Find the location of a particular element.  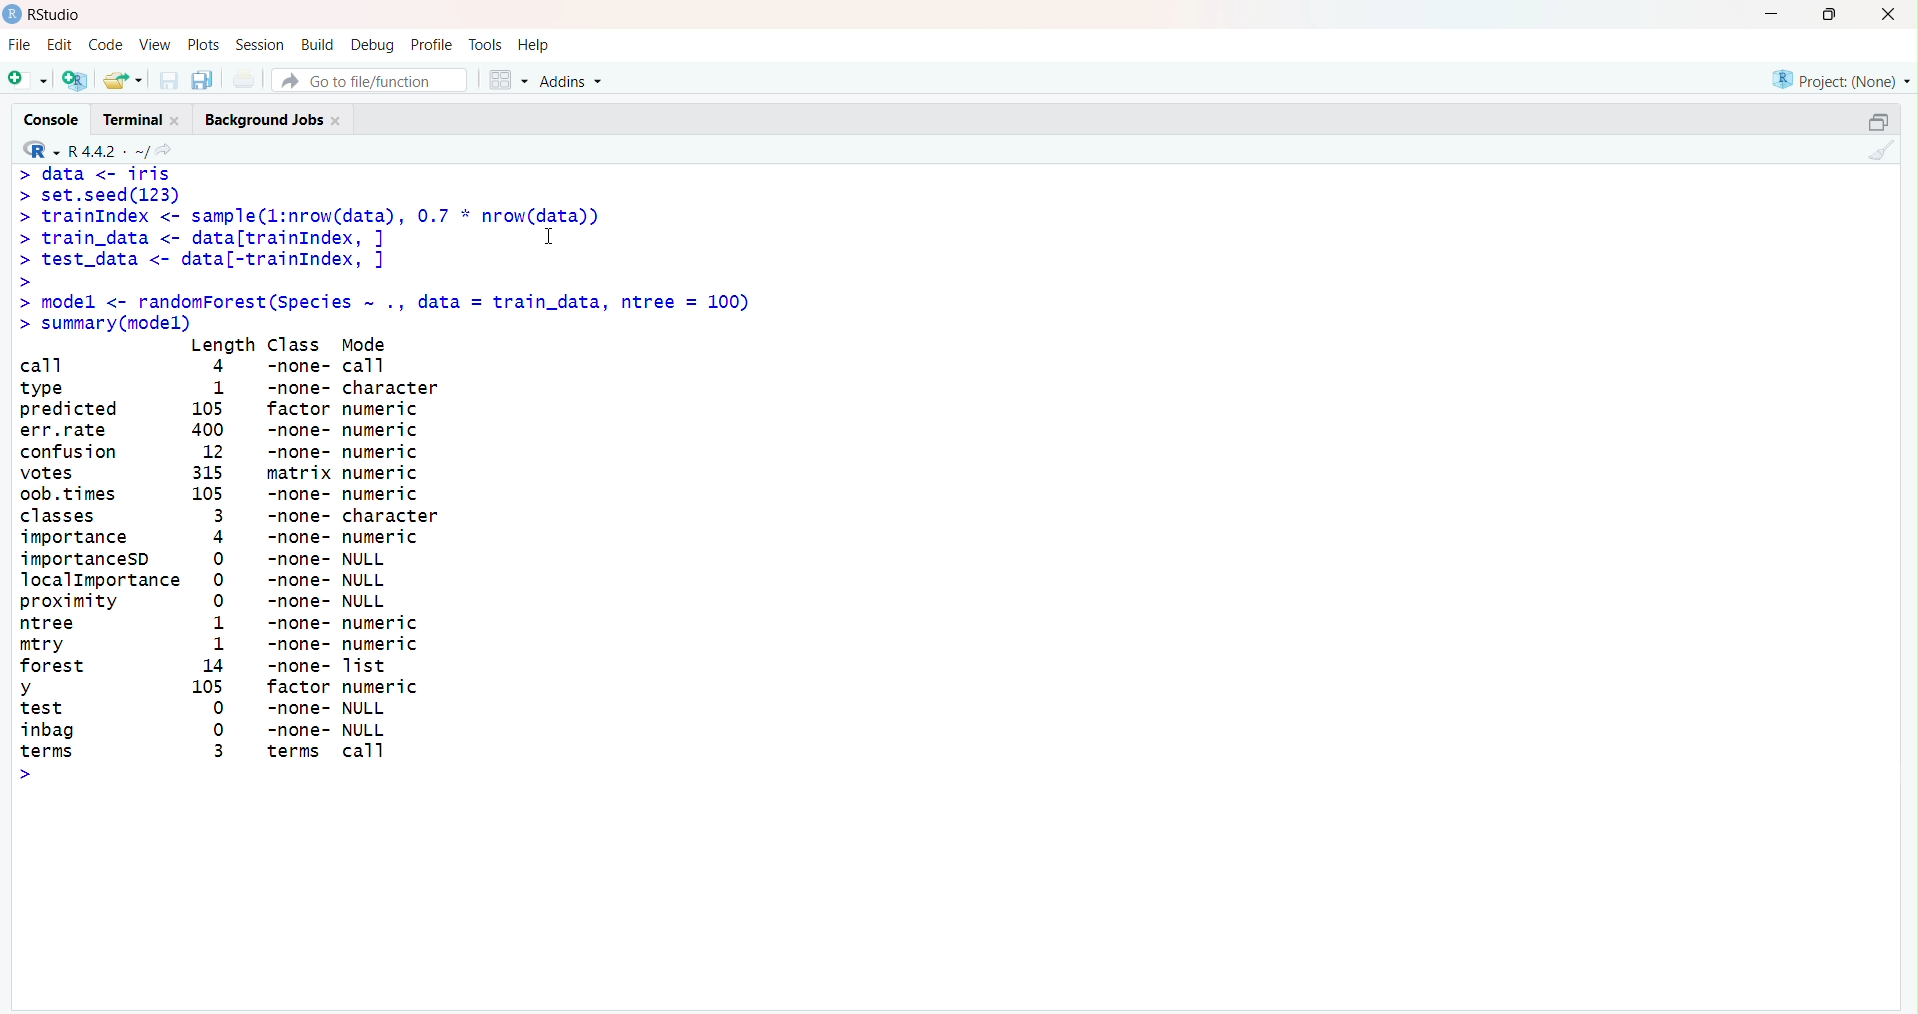

Console is located at coordinates (54, 115).